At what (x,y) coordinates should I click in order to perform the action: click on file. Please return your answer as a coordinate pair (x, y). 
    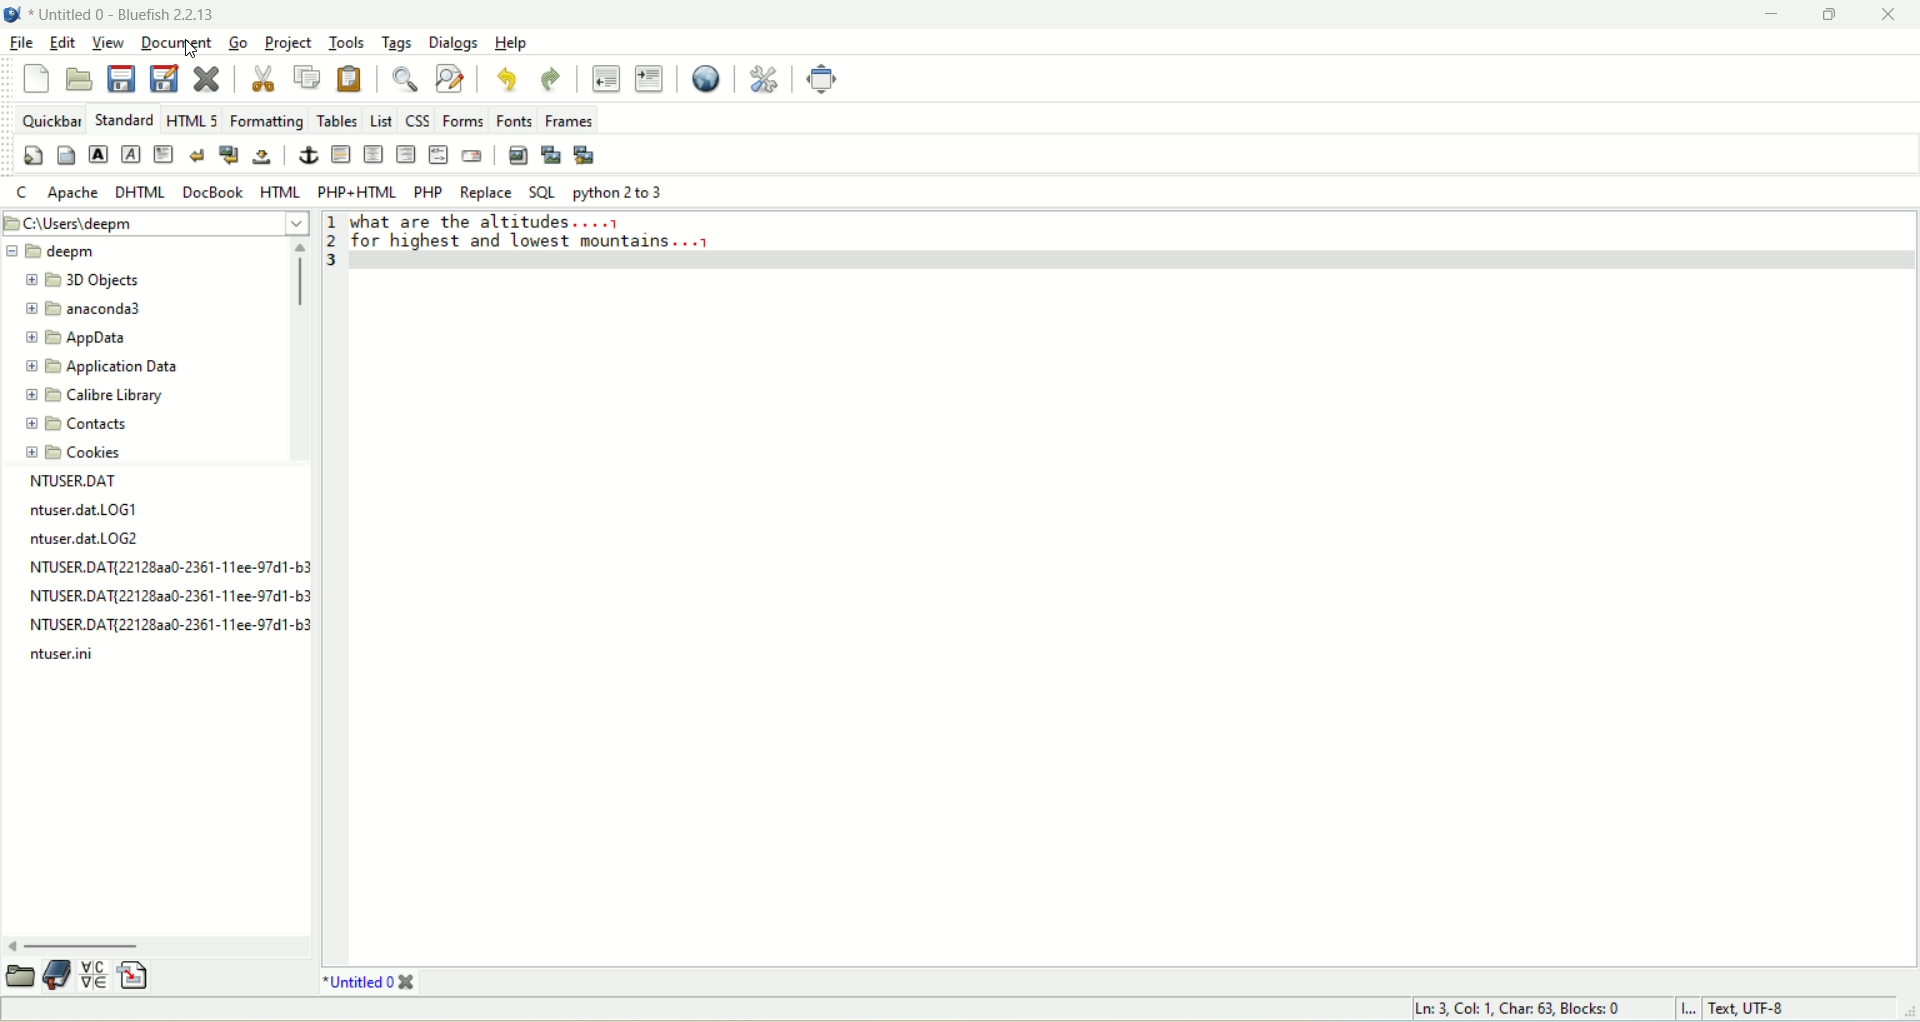
    Looking at the image, I should click on (24, 44).